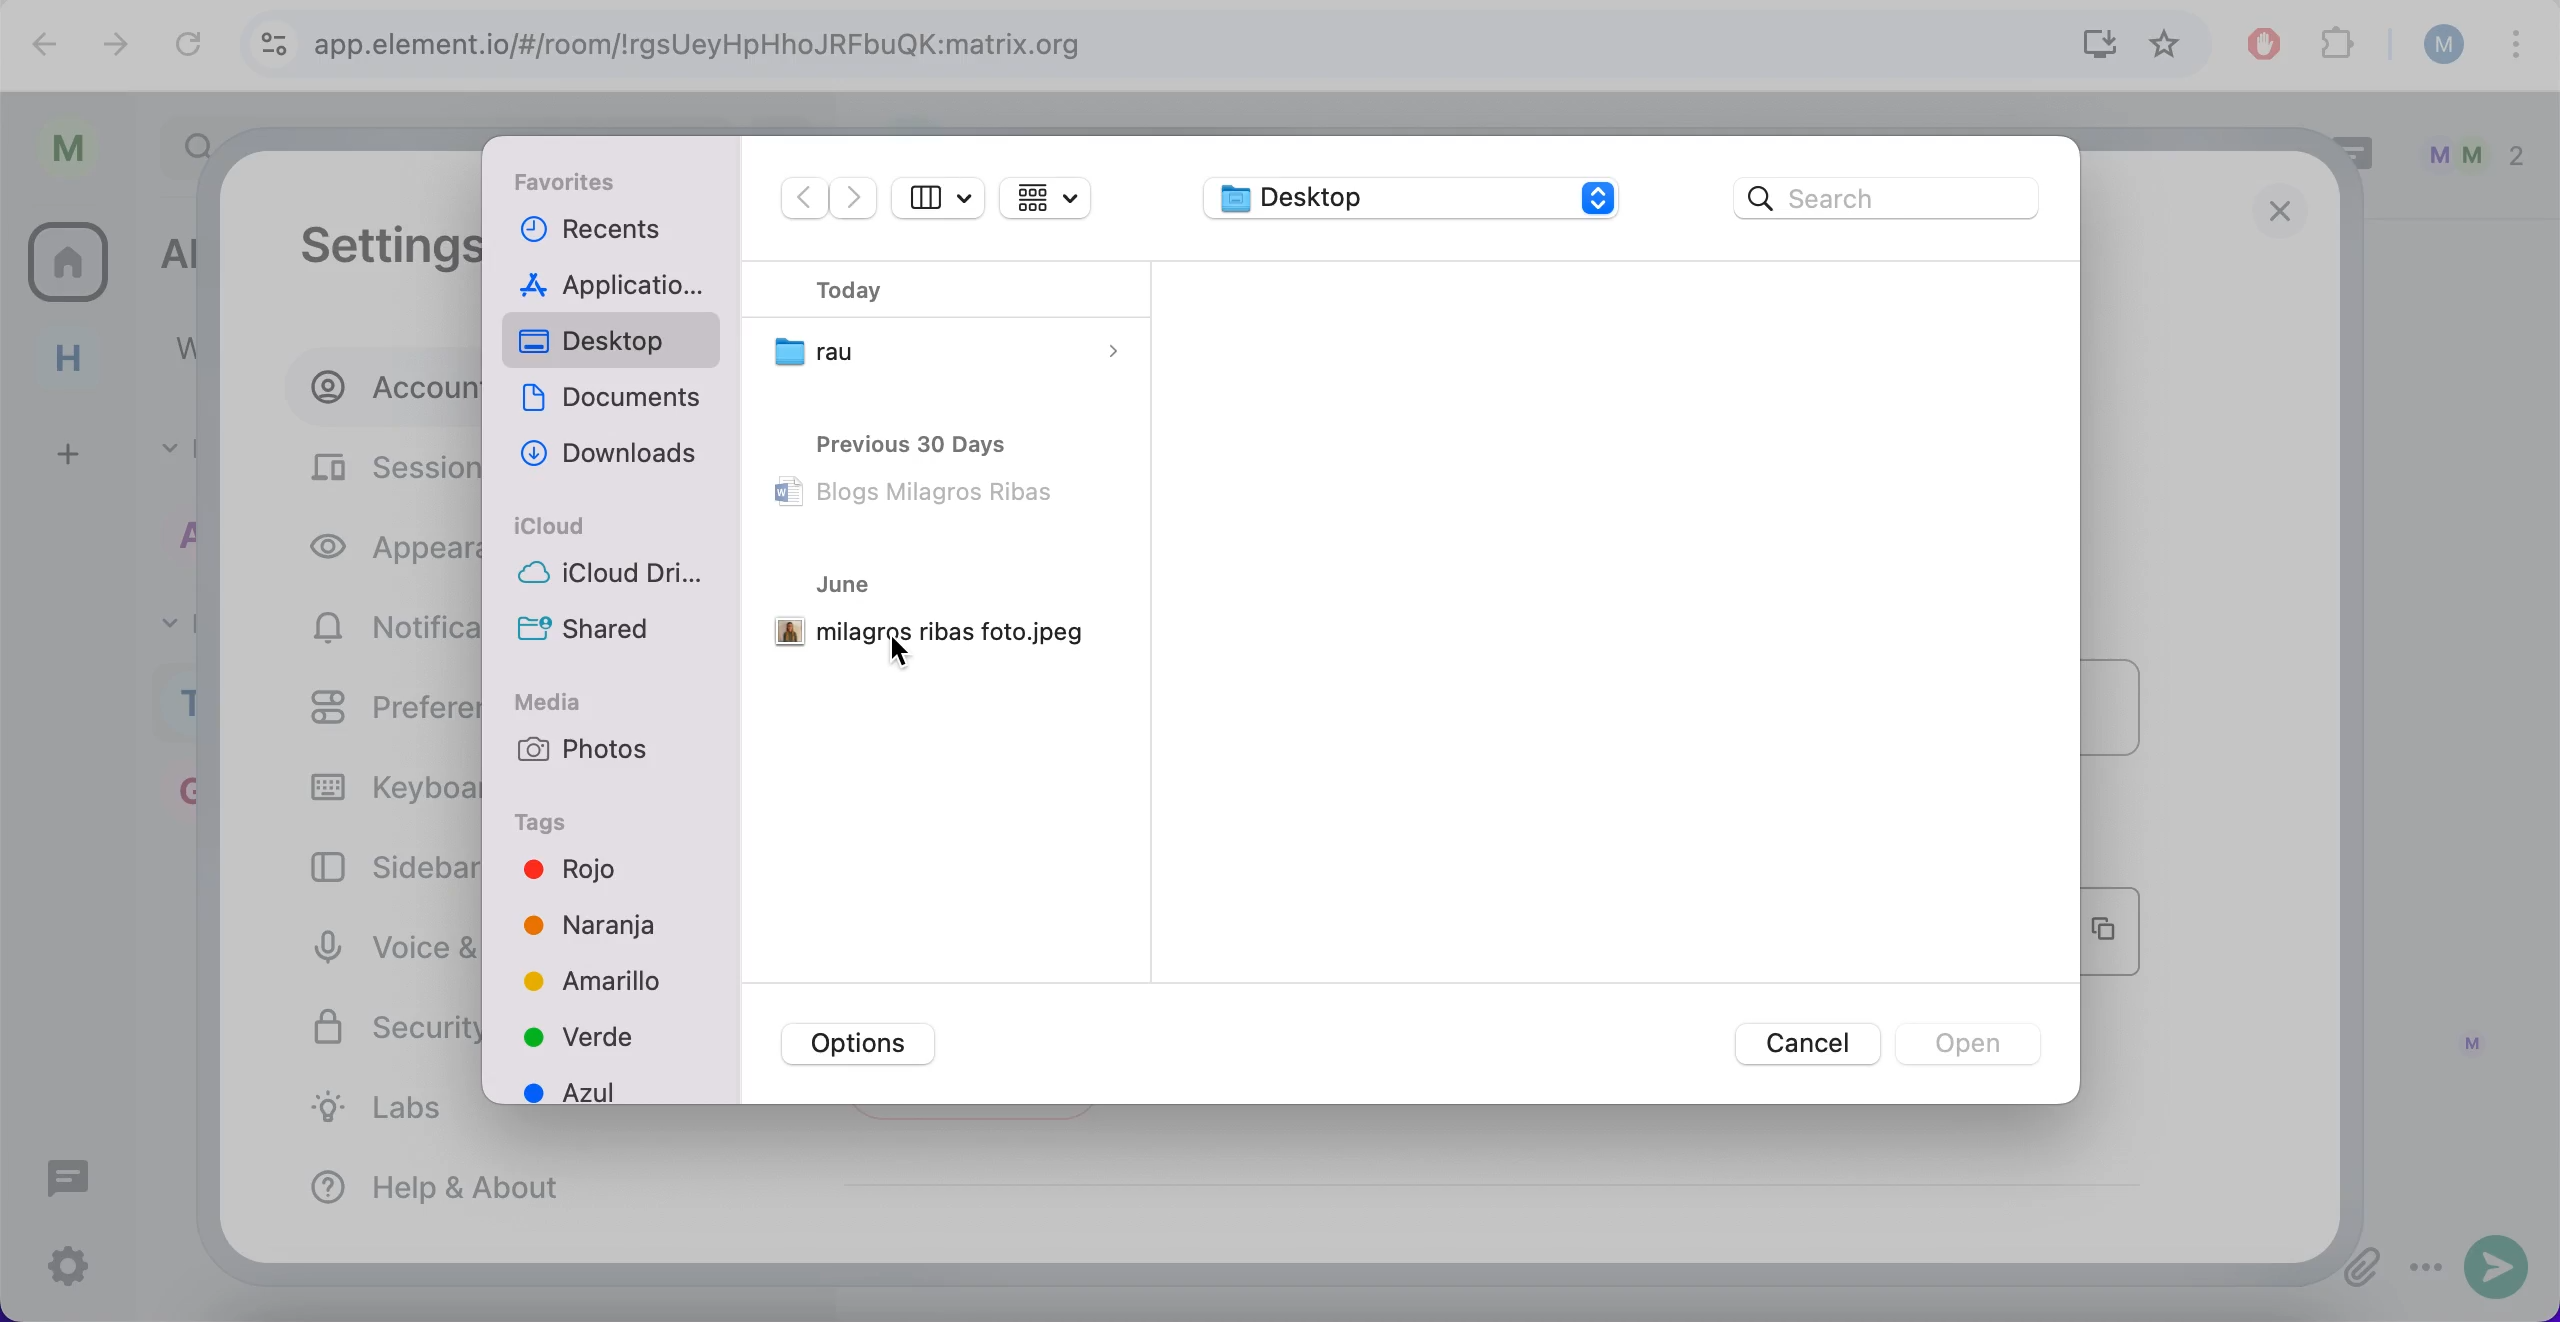 This screenshot has width=2560, height=1322. Describe the element at coordinates (379, 472) in the screenshot. I see `sessions` at that location.